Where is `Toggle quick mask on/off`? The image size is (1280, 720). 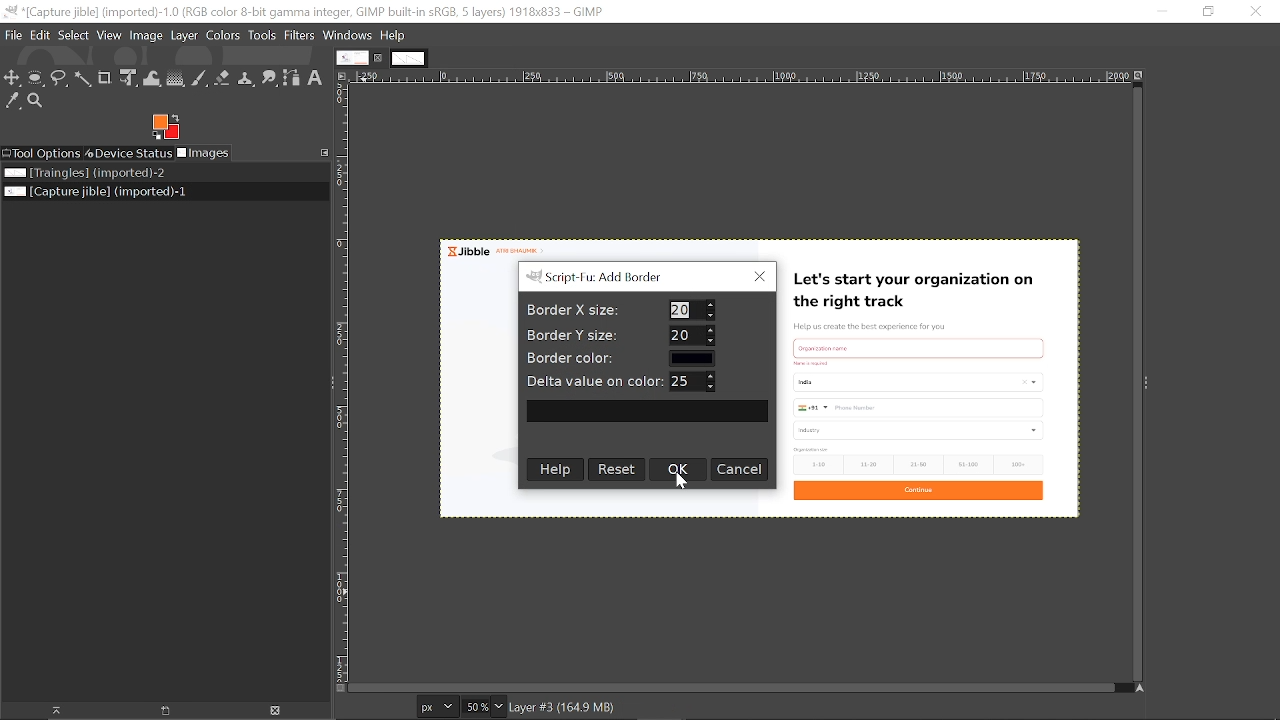 Toggle quick mask on/off is located at coordinates (338, 689).